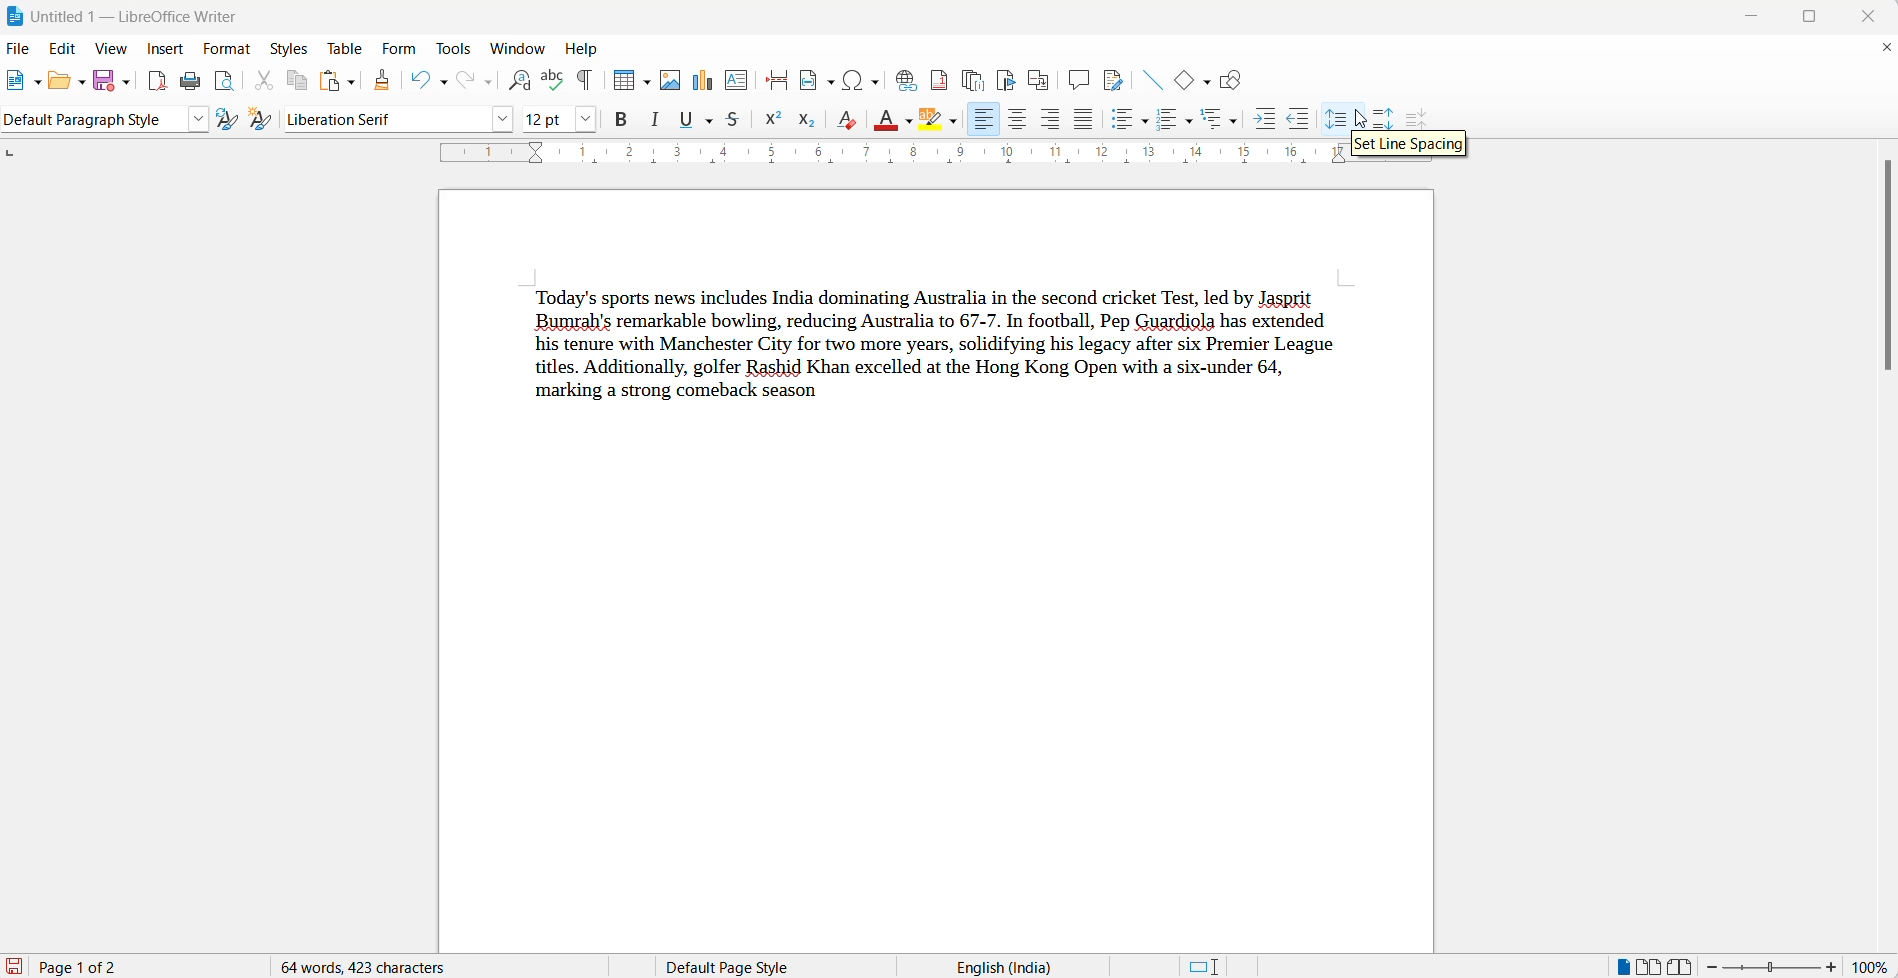  Describe the element at coordinates (97, 967) in the screenshot. I see `current page` at that location.